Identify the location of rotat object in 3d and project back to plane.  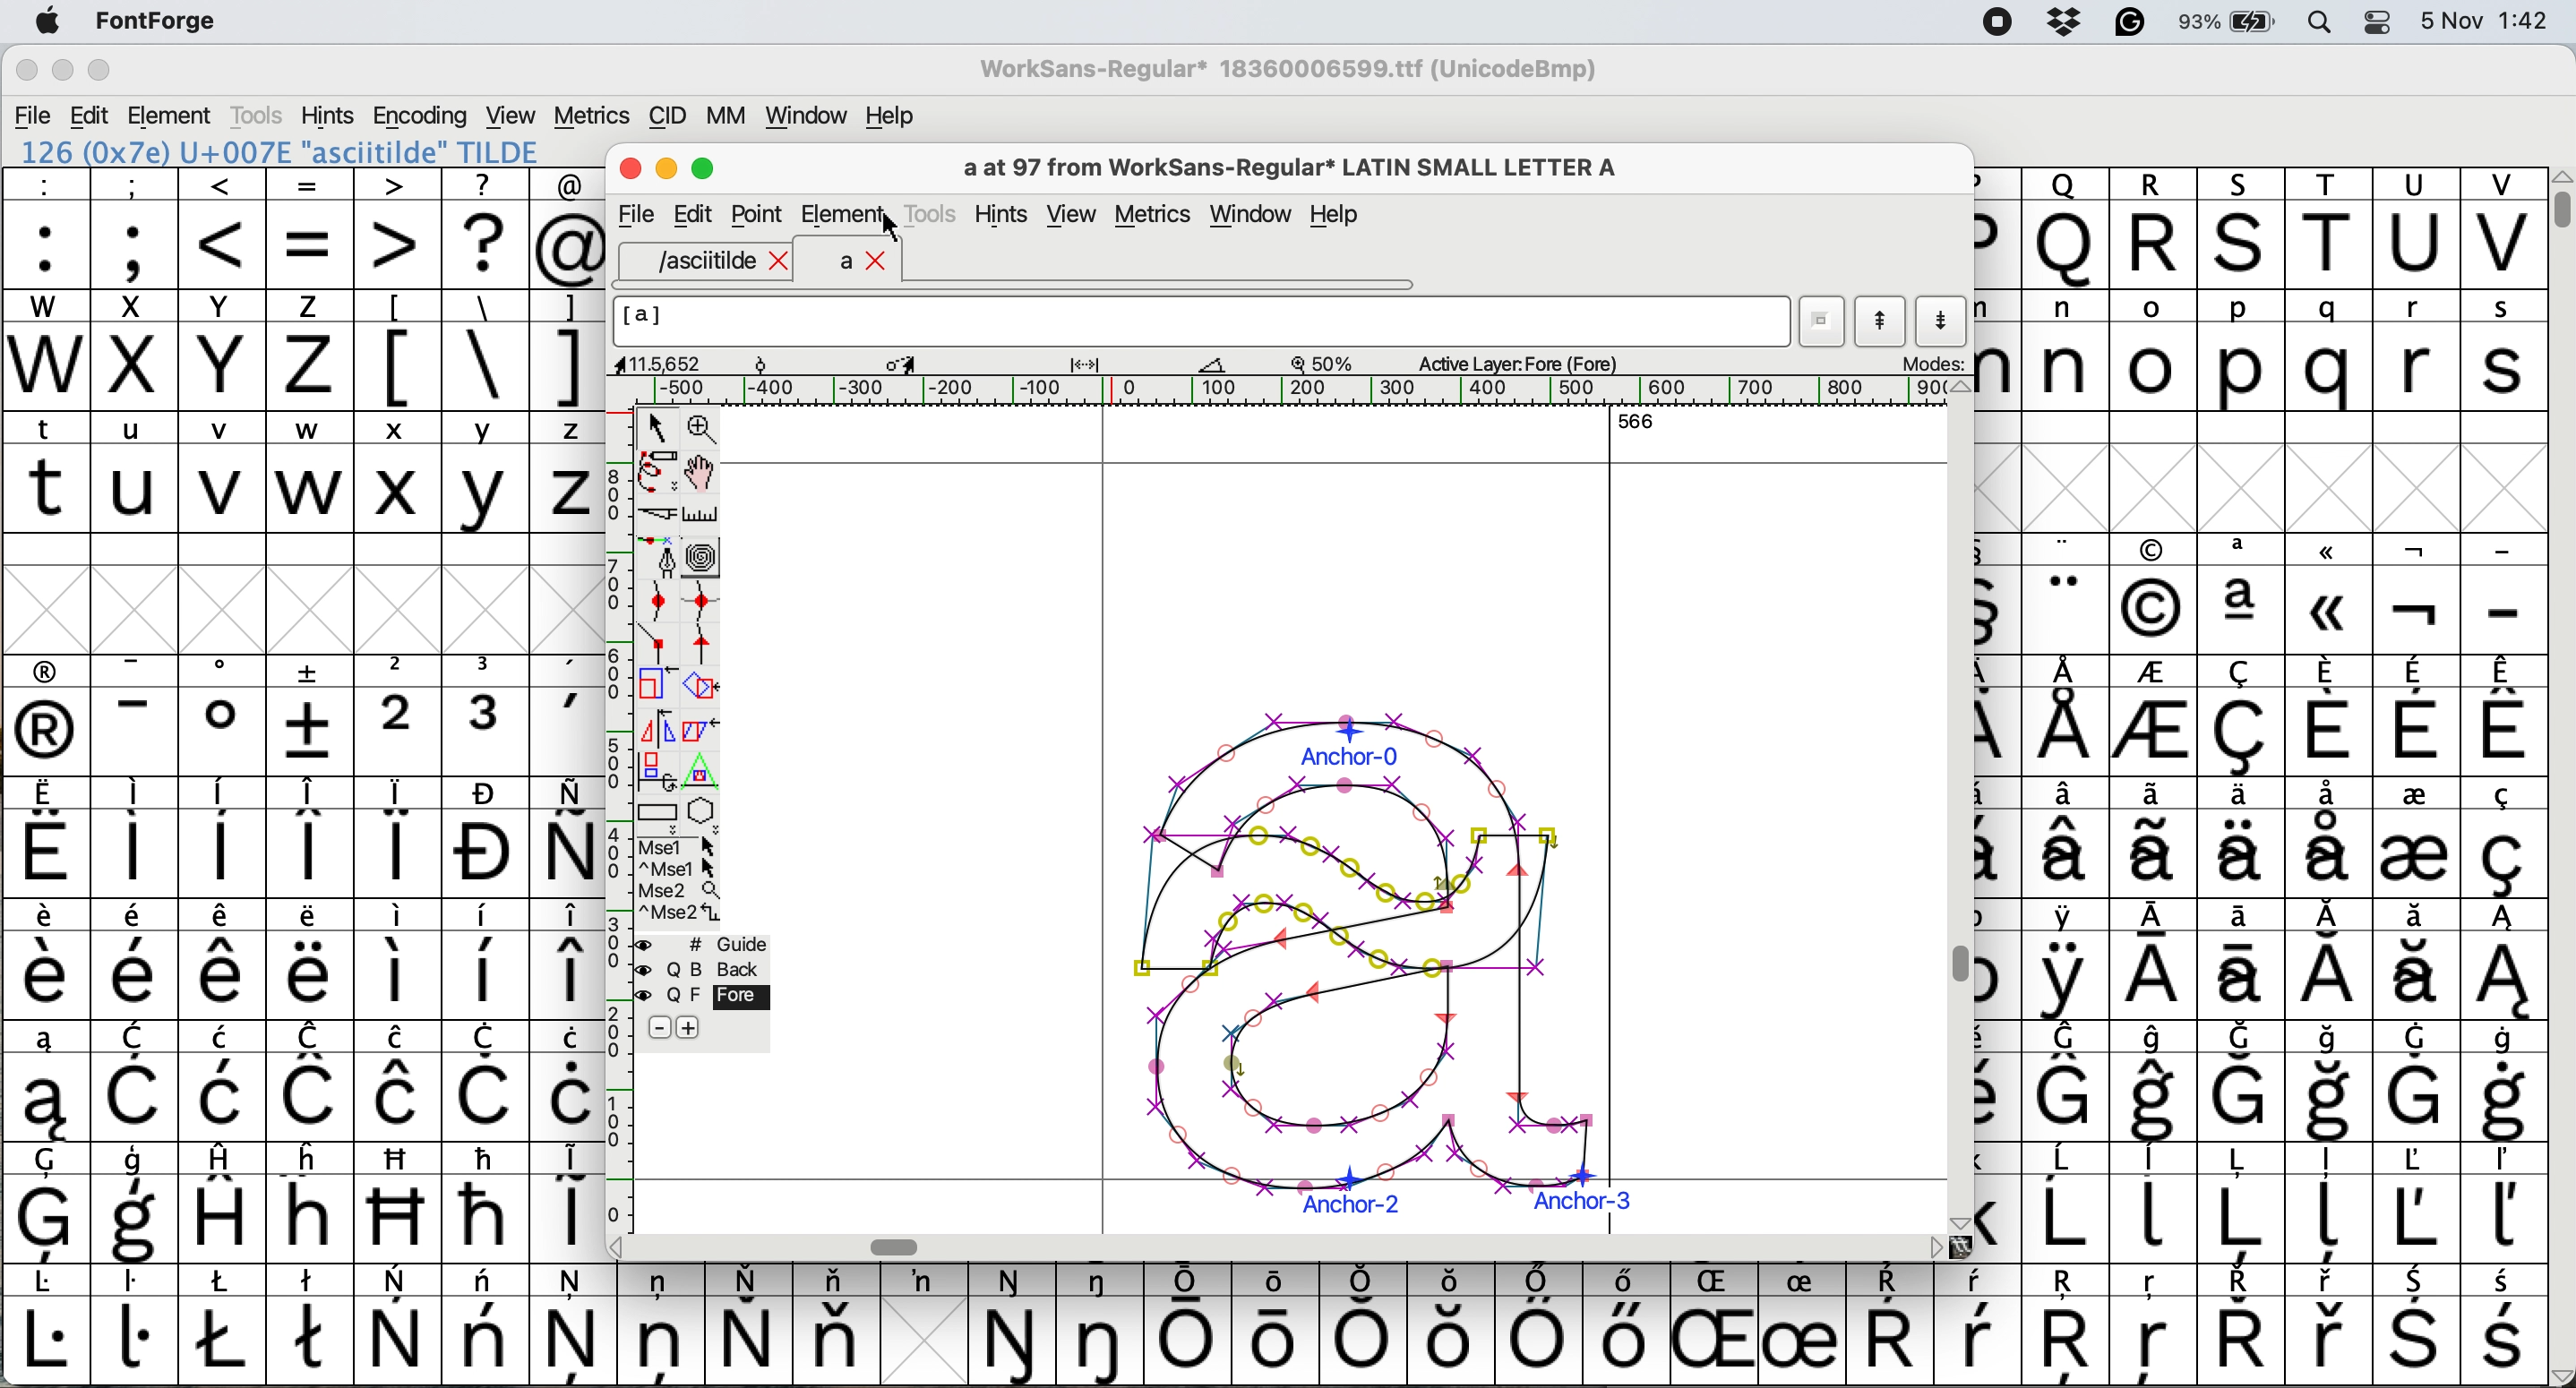
(654, 770).